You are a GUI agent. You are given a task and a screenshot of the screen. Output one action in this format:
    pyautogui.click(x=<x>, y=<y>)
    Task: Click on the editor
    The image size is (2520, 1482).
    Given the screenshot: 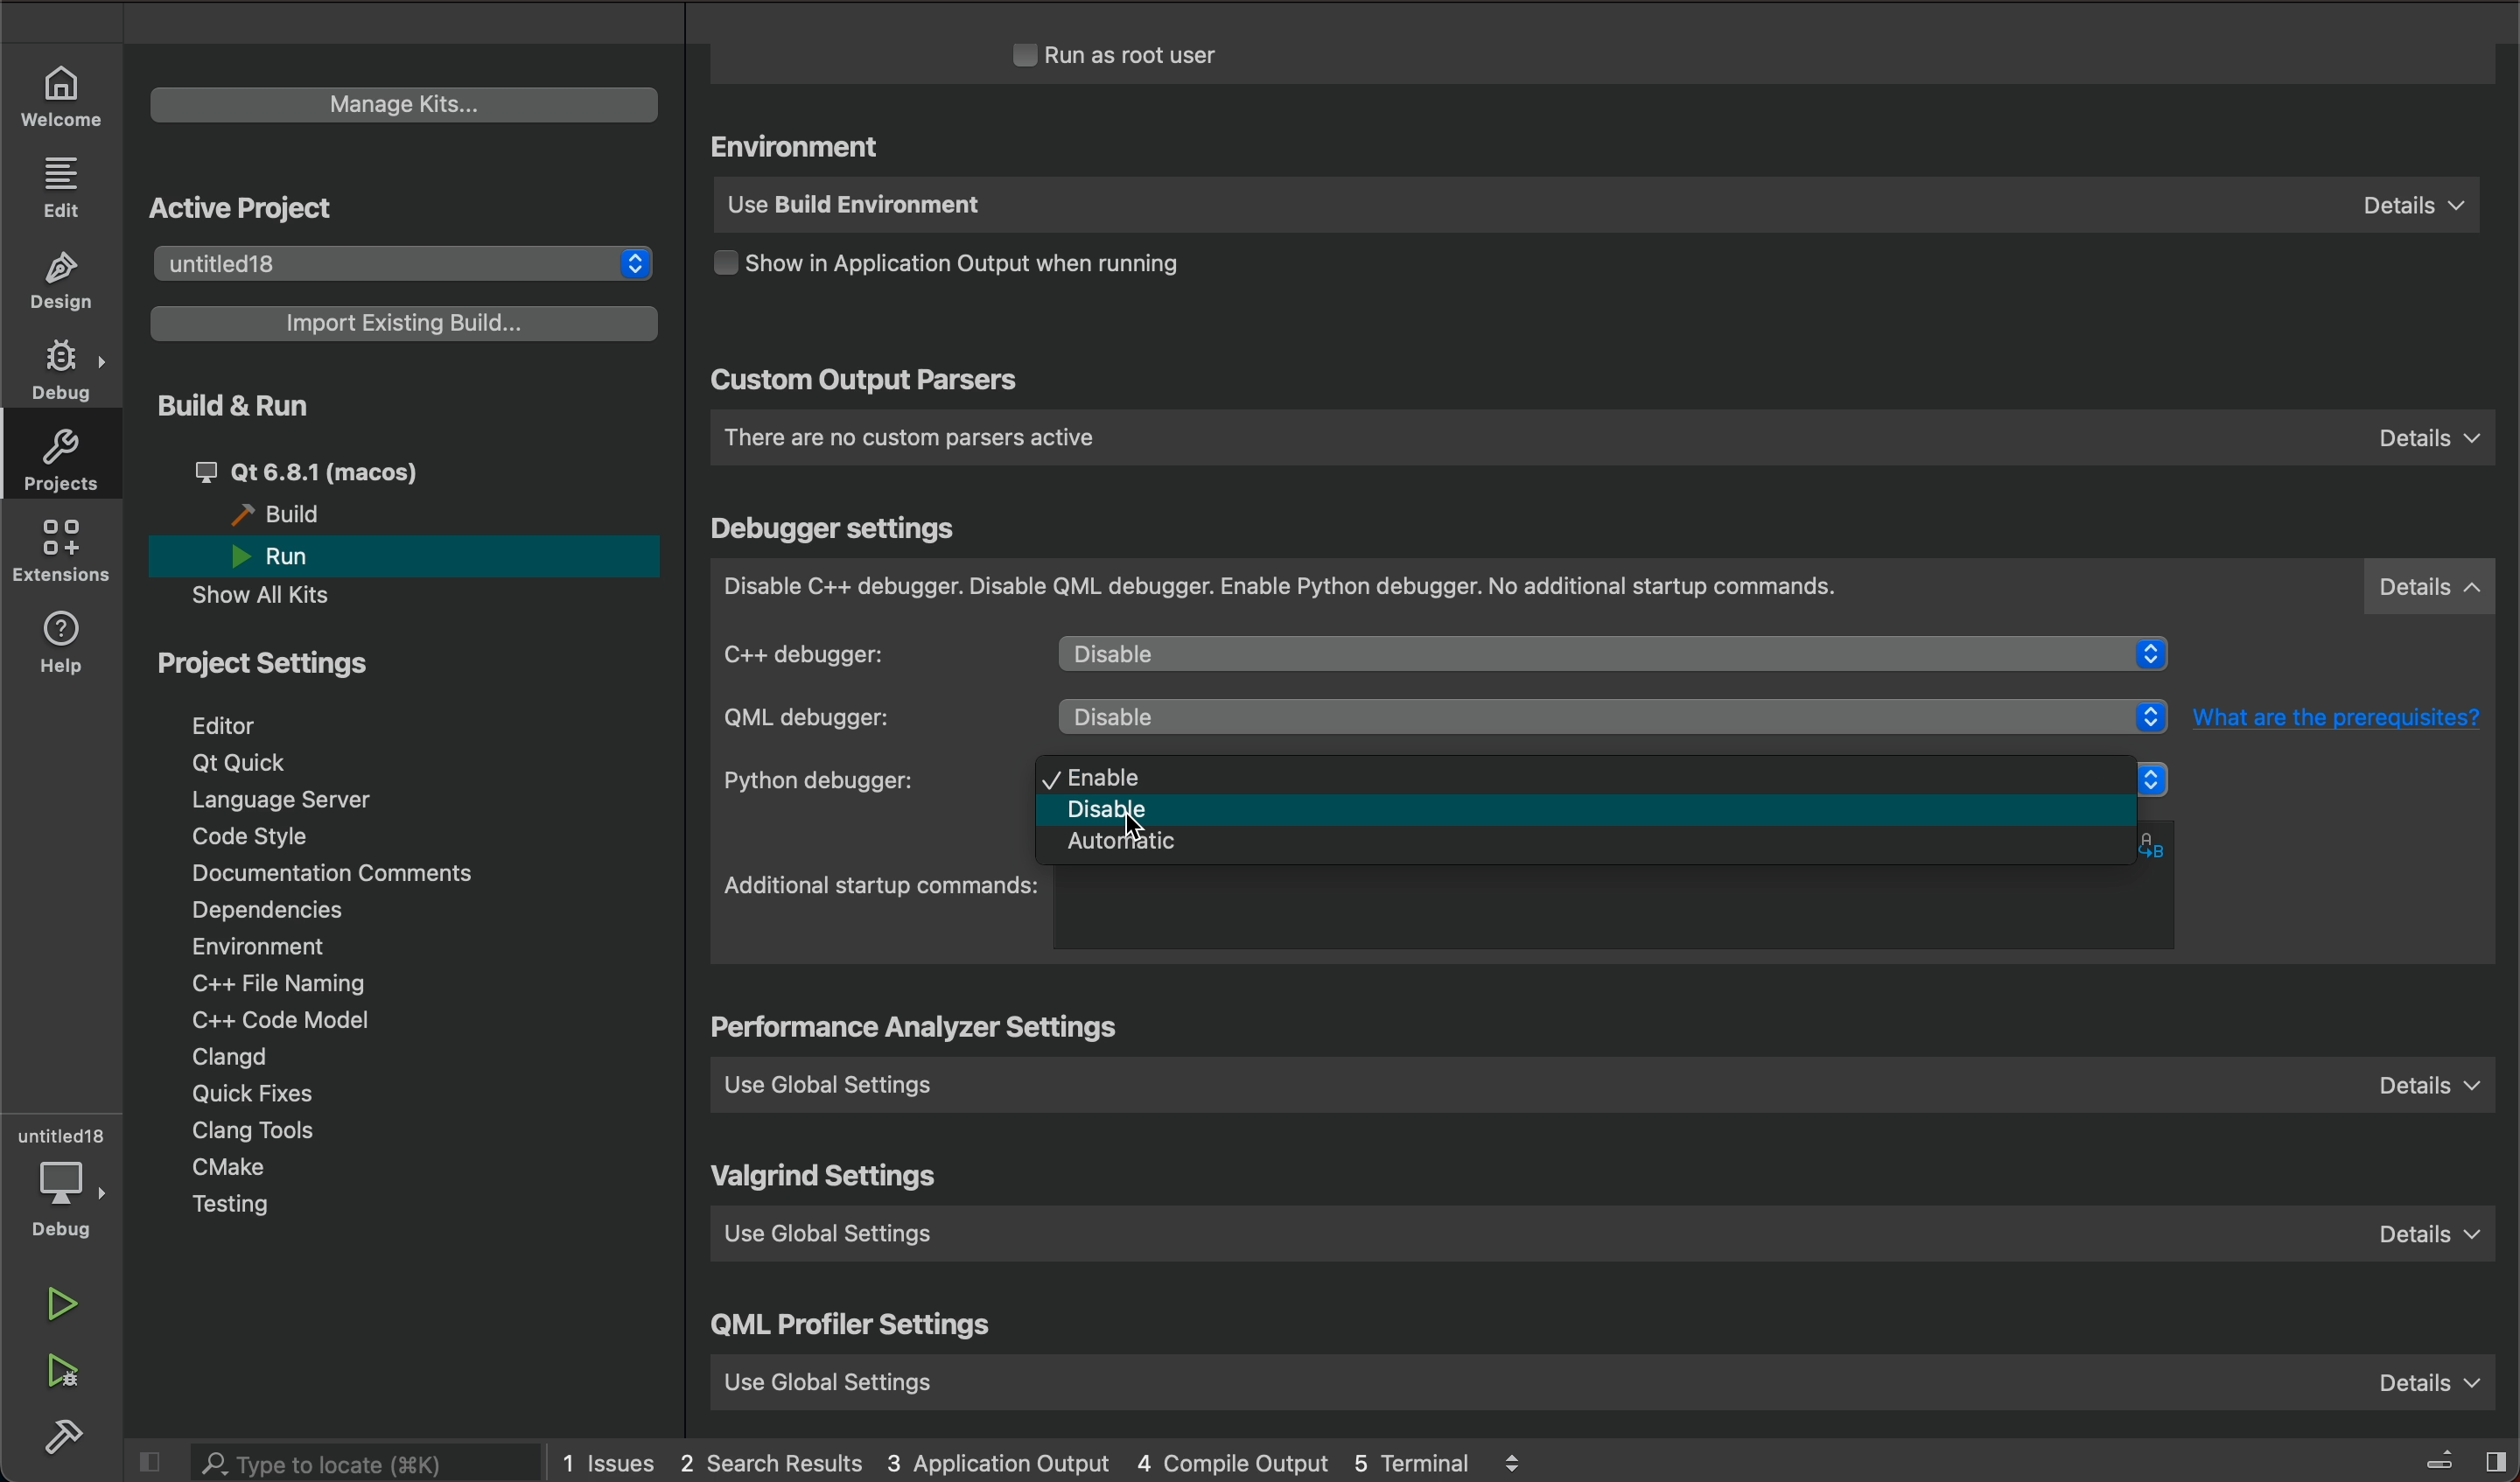 What is the action you would take?
    pyautogui.click(x=229, y=725)
    